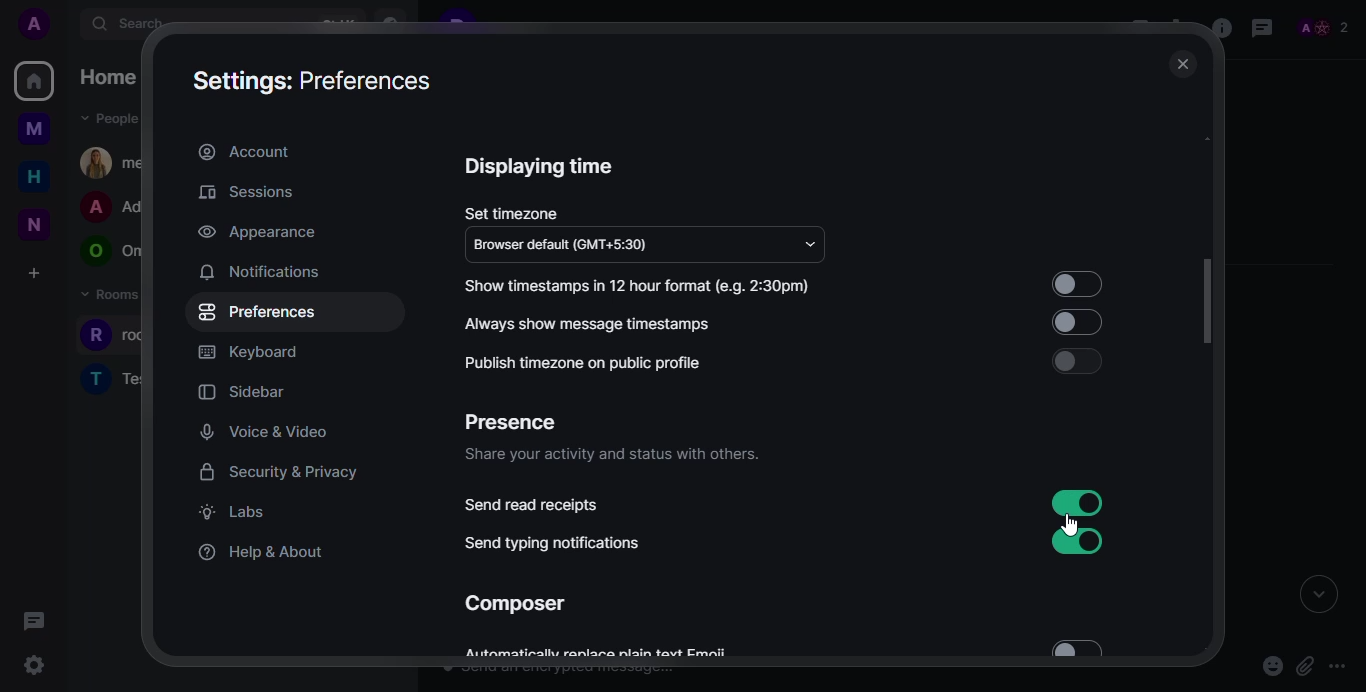 The width and height of the screenshot is (1366, 692). Describe the element at coordinates (115, 208) in the screenshot. I see `people room` at that location.